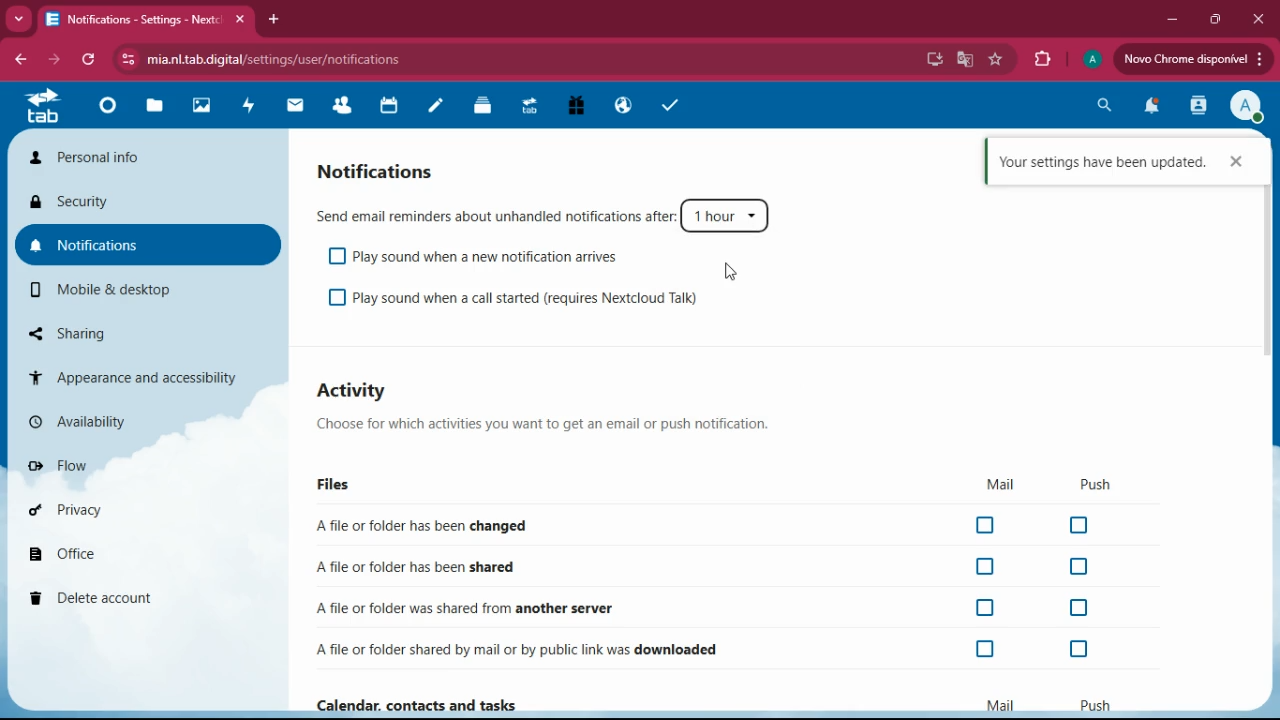 This screenshot has height=720, width=1280. Describe the element at coordinates (352, 390) in the screenshot. I see `activity` at that location.